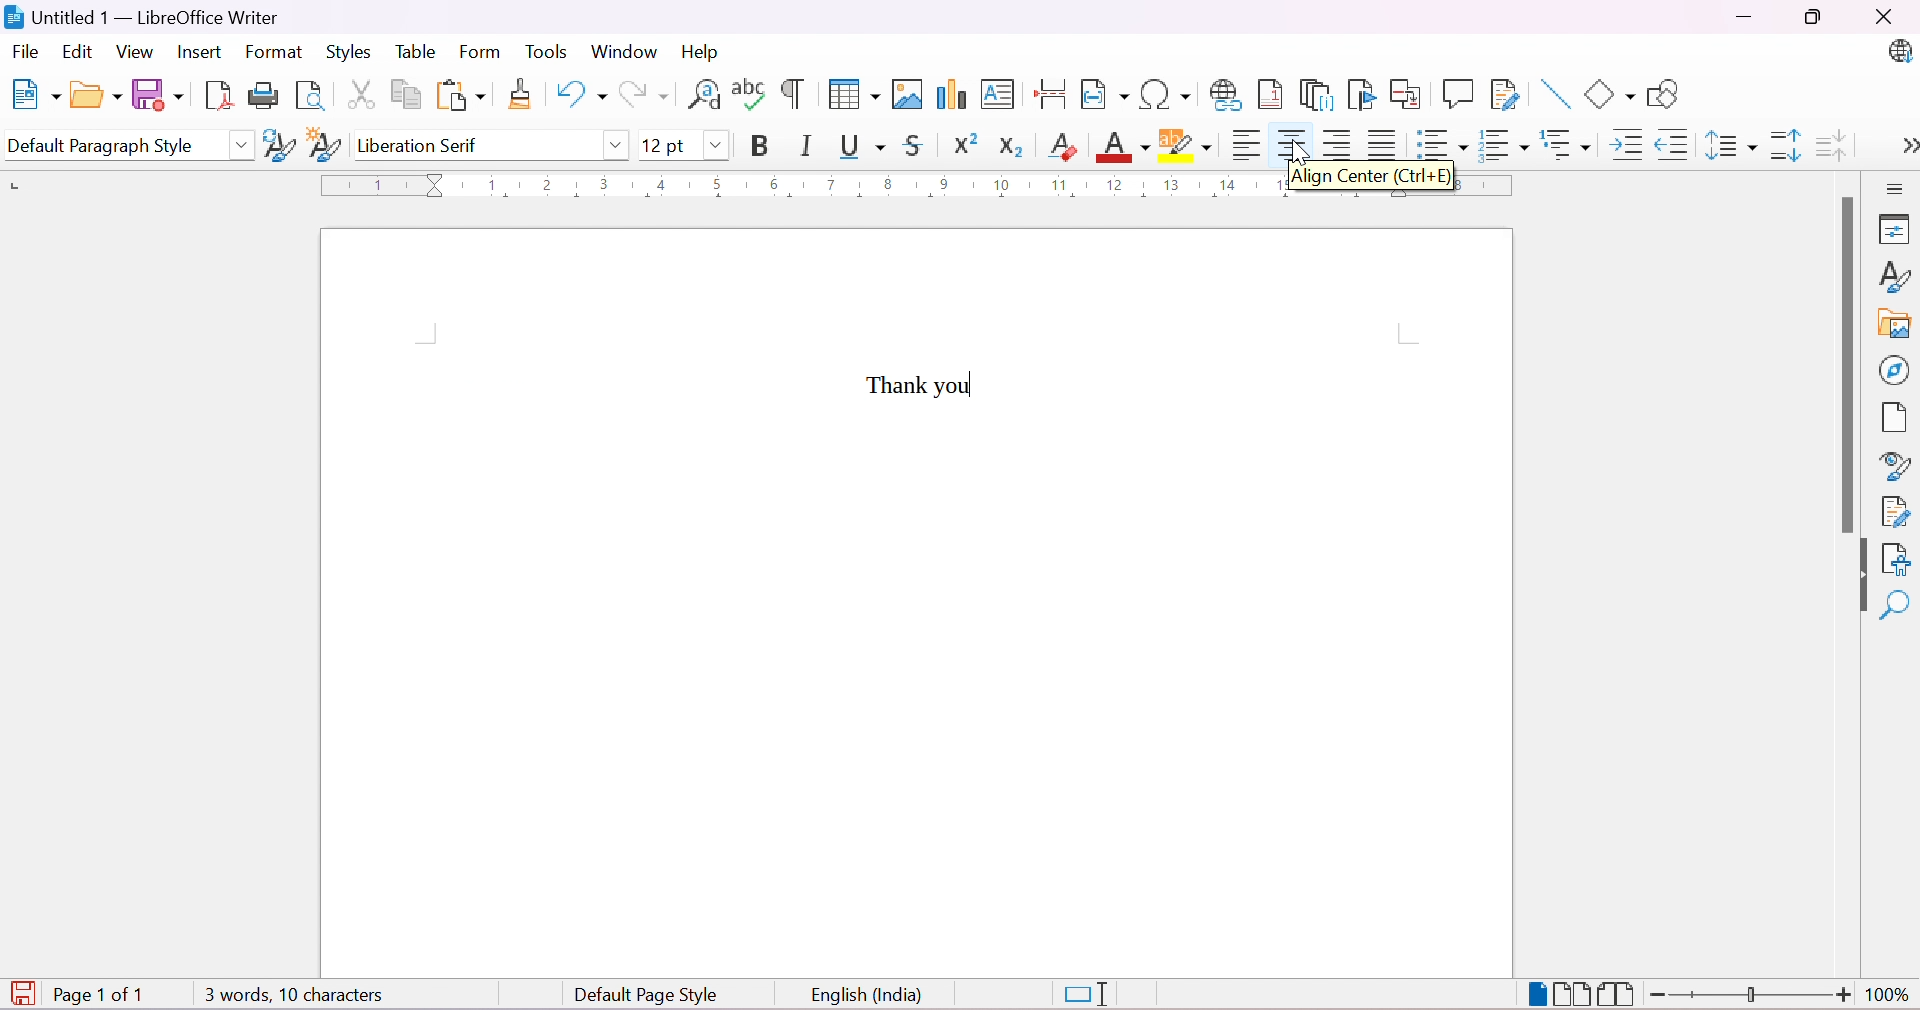 The width and height of the screenshot is (1920, 1010). Describe the element at coordinates (1289, 144) in the screenshot. I see `Align Center` at that location.